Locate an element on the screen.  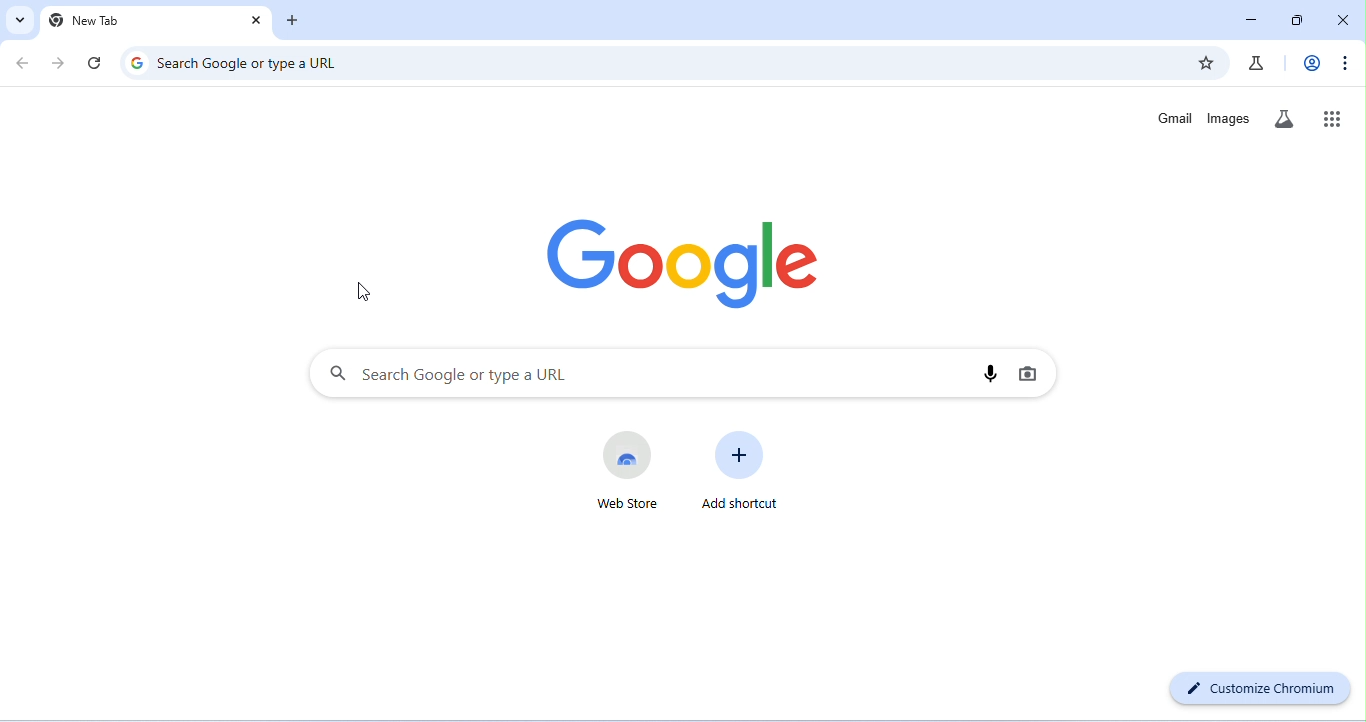
search labs is located at coordinates (1283, 120).